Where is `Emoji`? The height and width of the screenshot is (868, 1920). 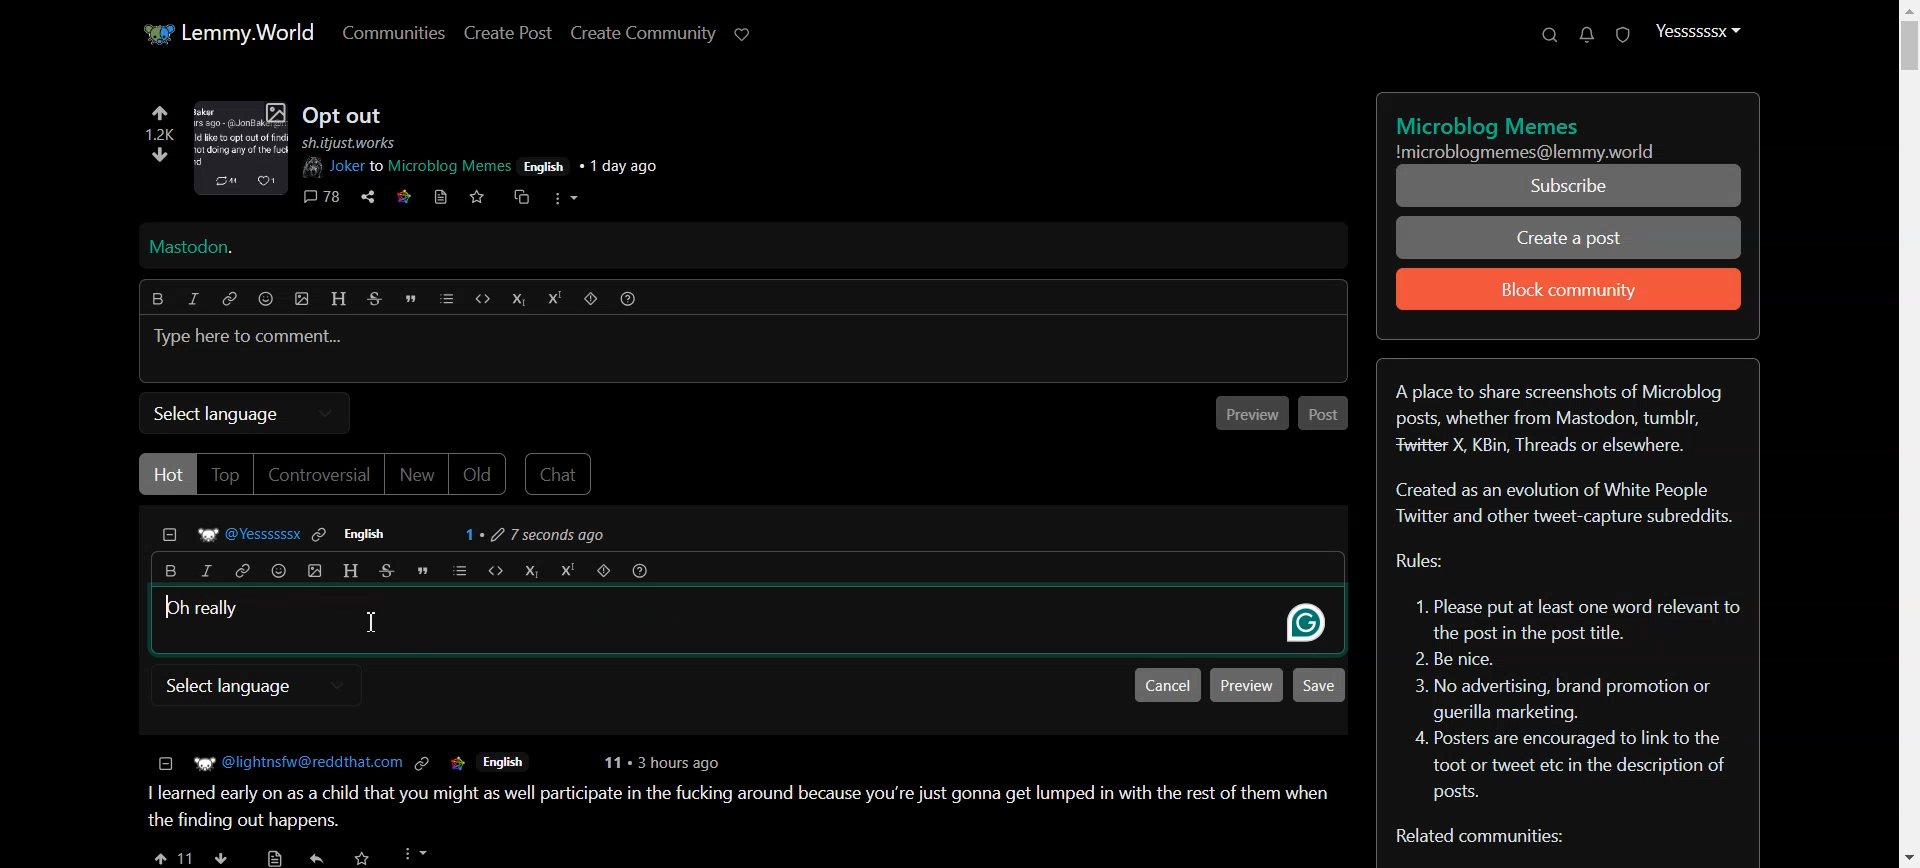 Emoji is located at coordinates (276, 571).